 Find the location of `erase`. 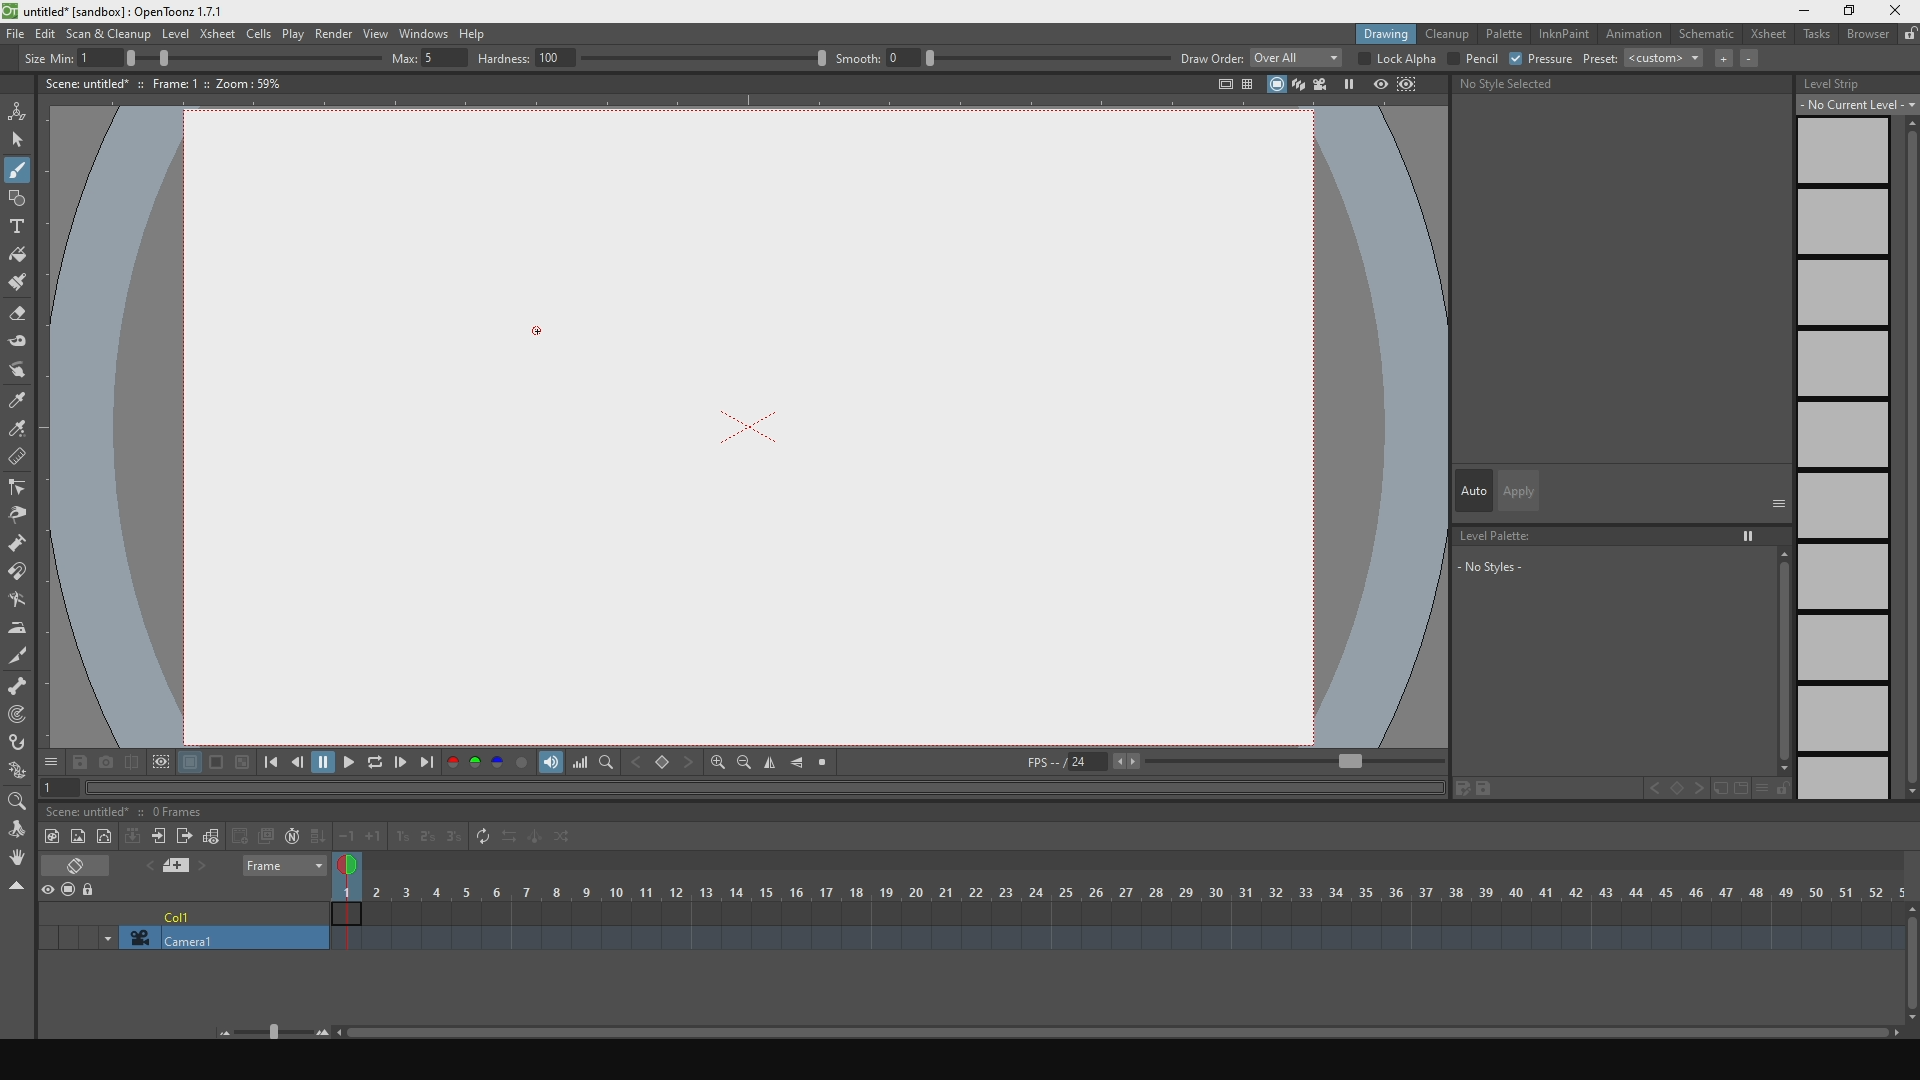

erase is located at coordinates (19, 314).